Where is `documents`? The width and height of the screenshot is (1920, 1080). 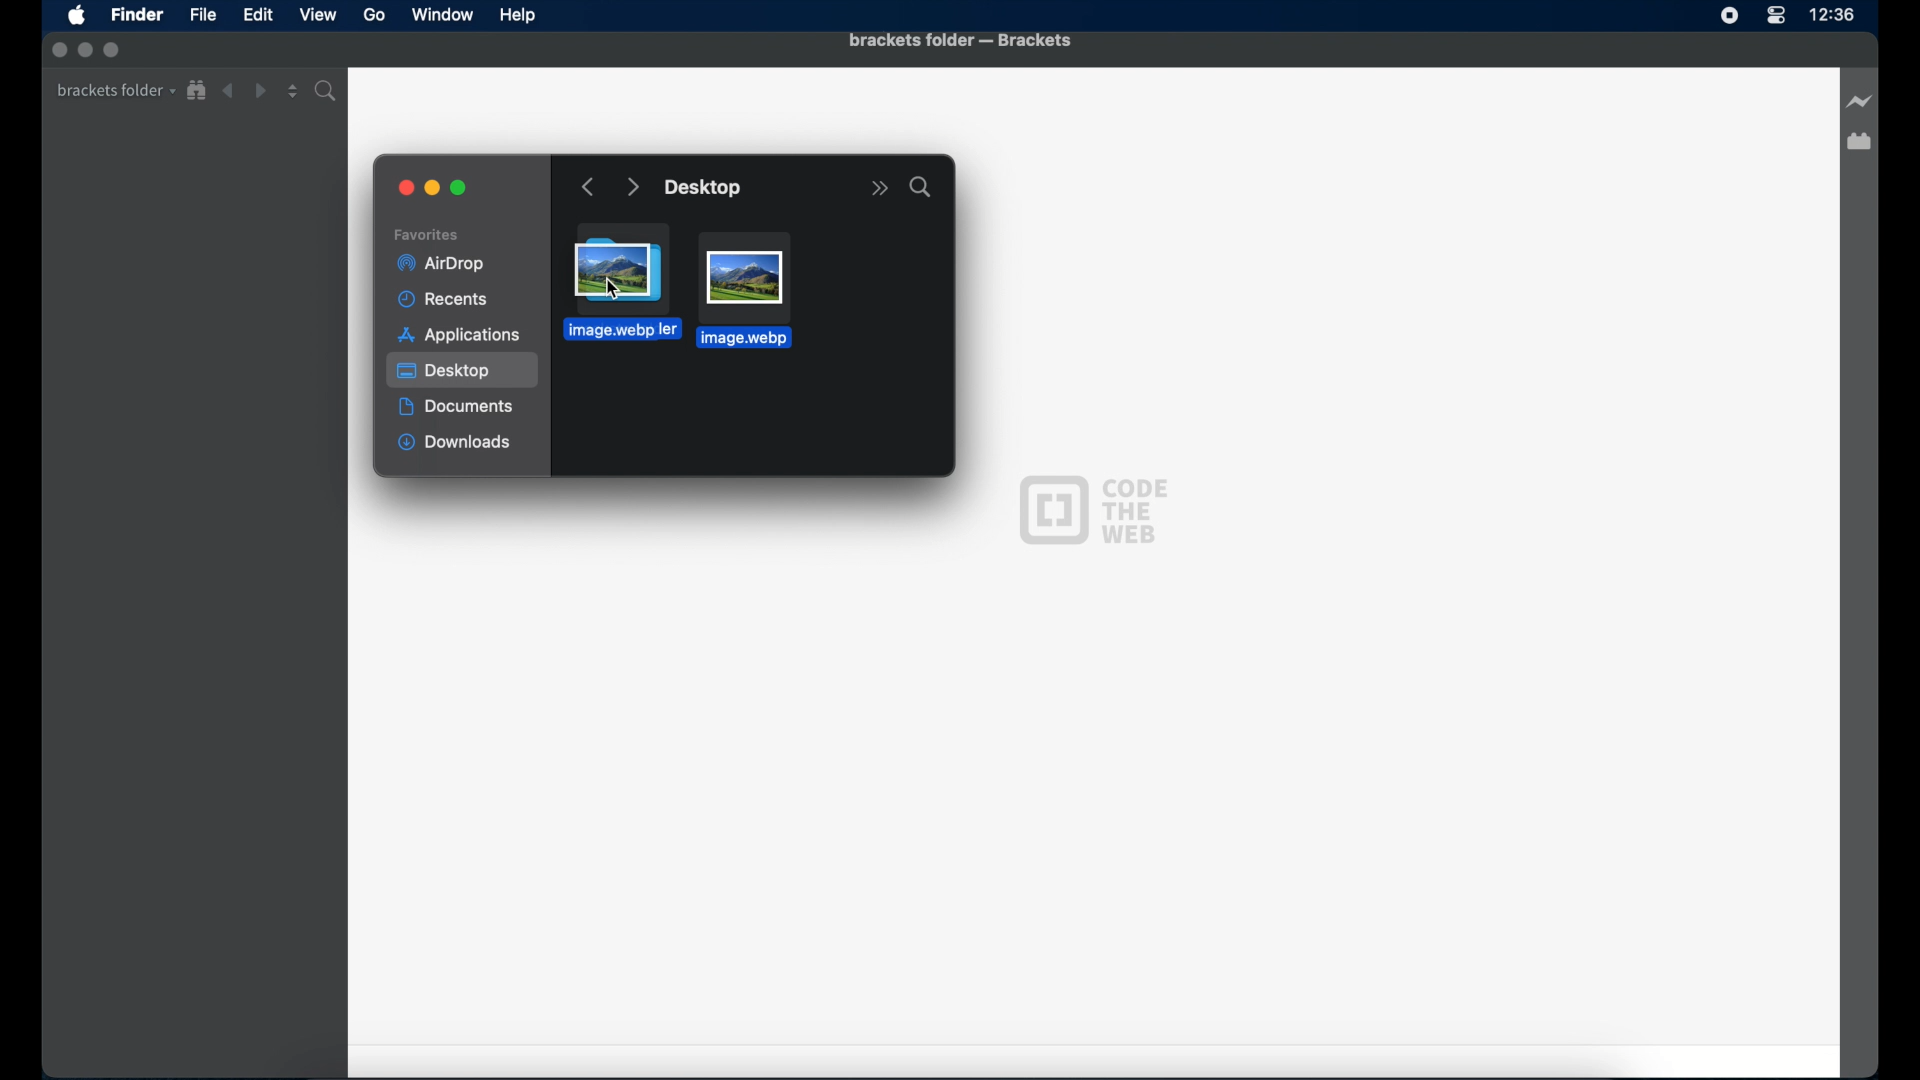
documents is located at coordinates (457, 407).